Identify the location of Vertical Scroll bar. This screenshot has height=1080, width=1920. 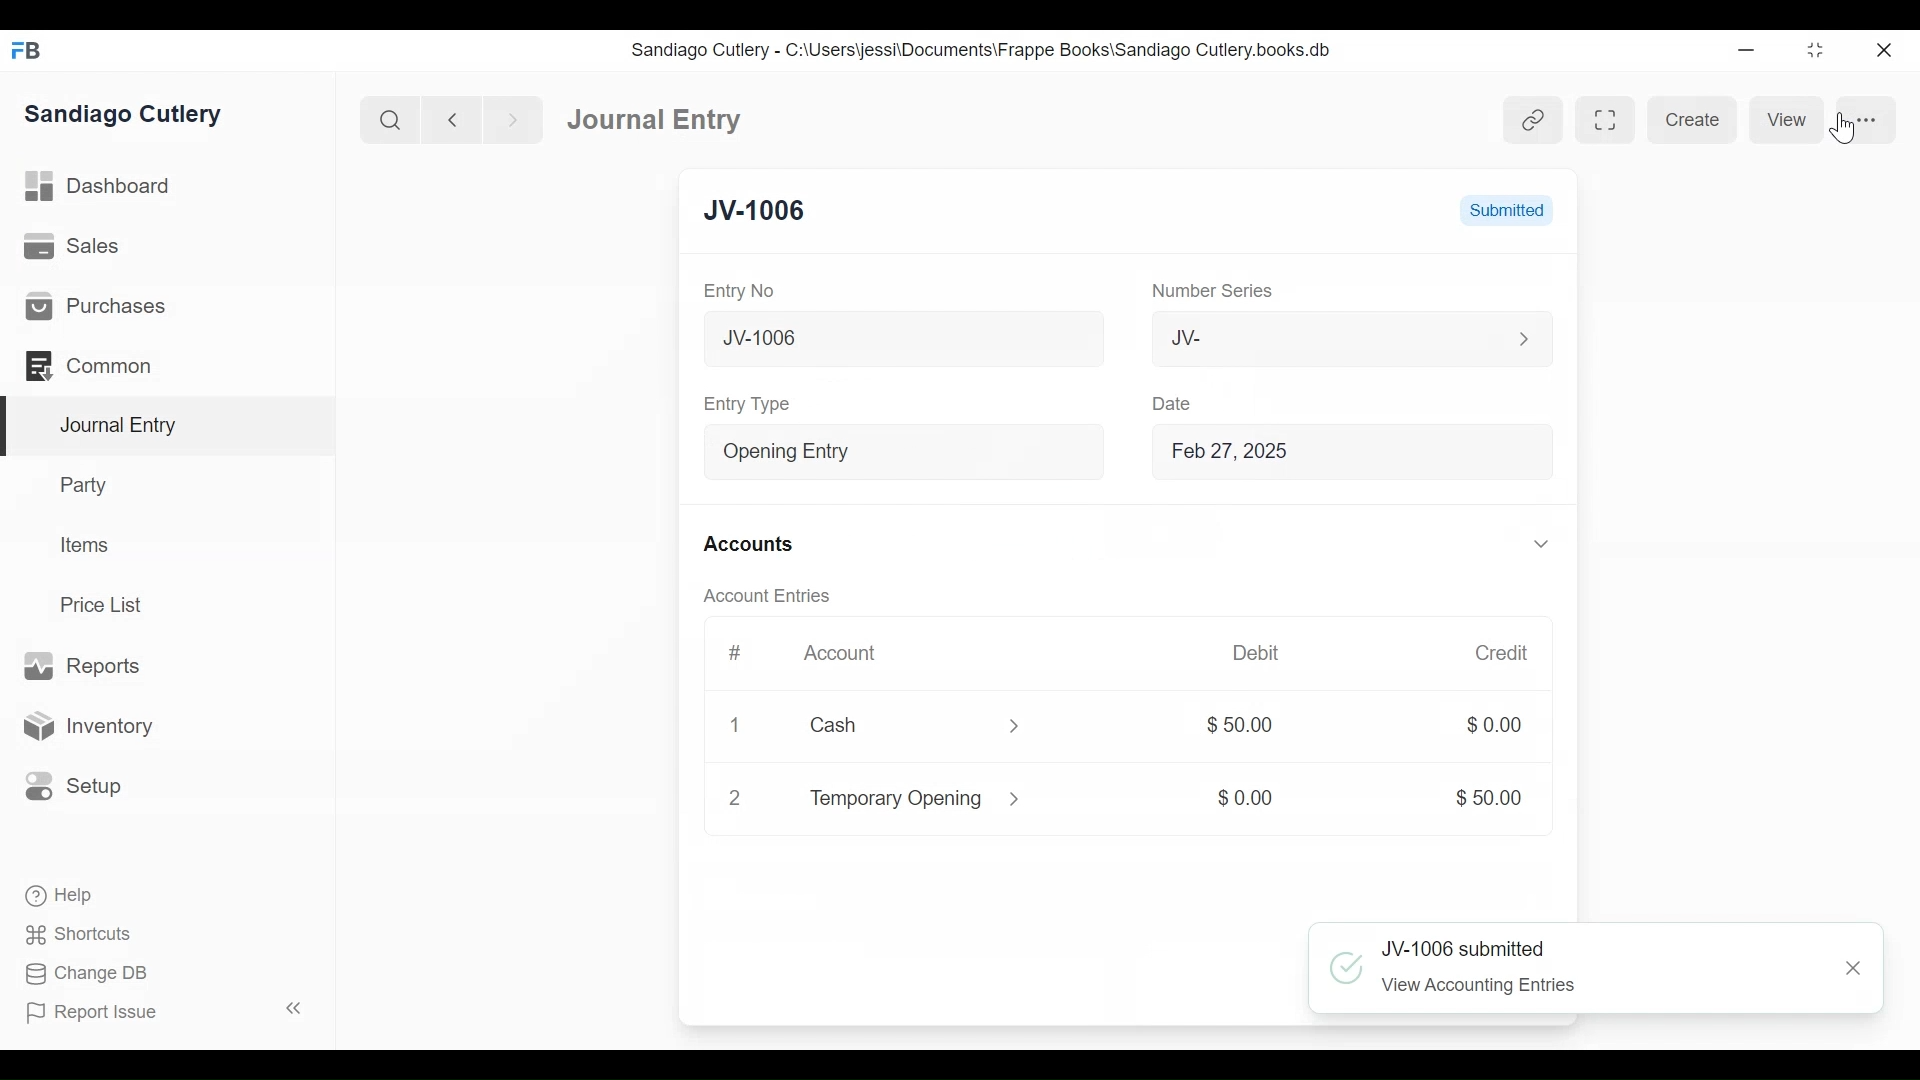
(1573, 573).